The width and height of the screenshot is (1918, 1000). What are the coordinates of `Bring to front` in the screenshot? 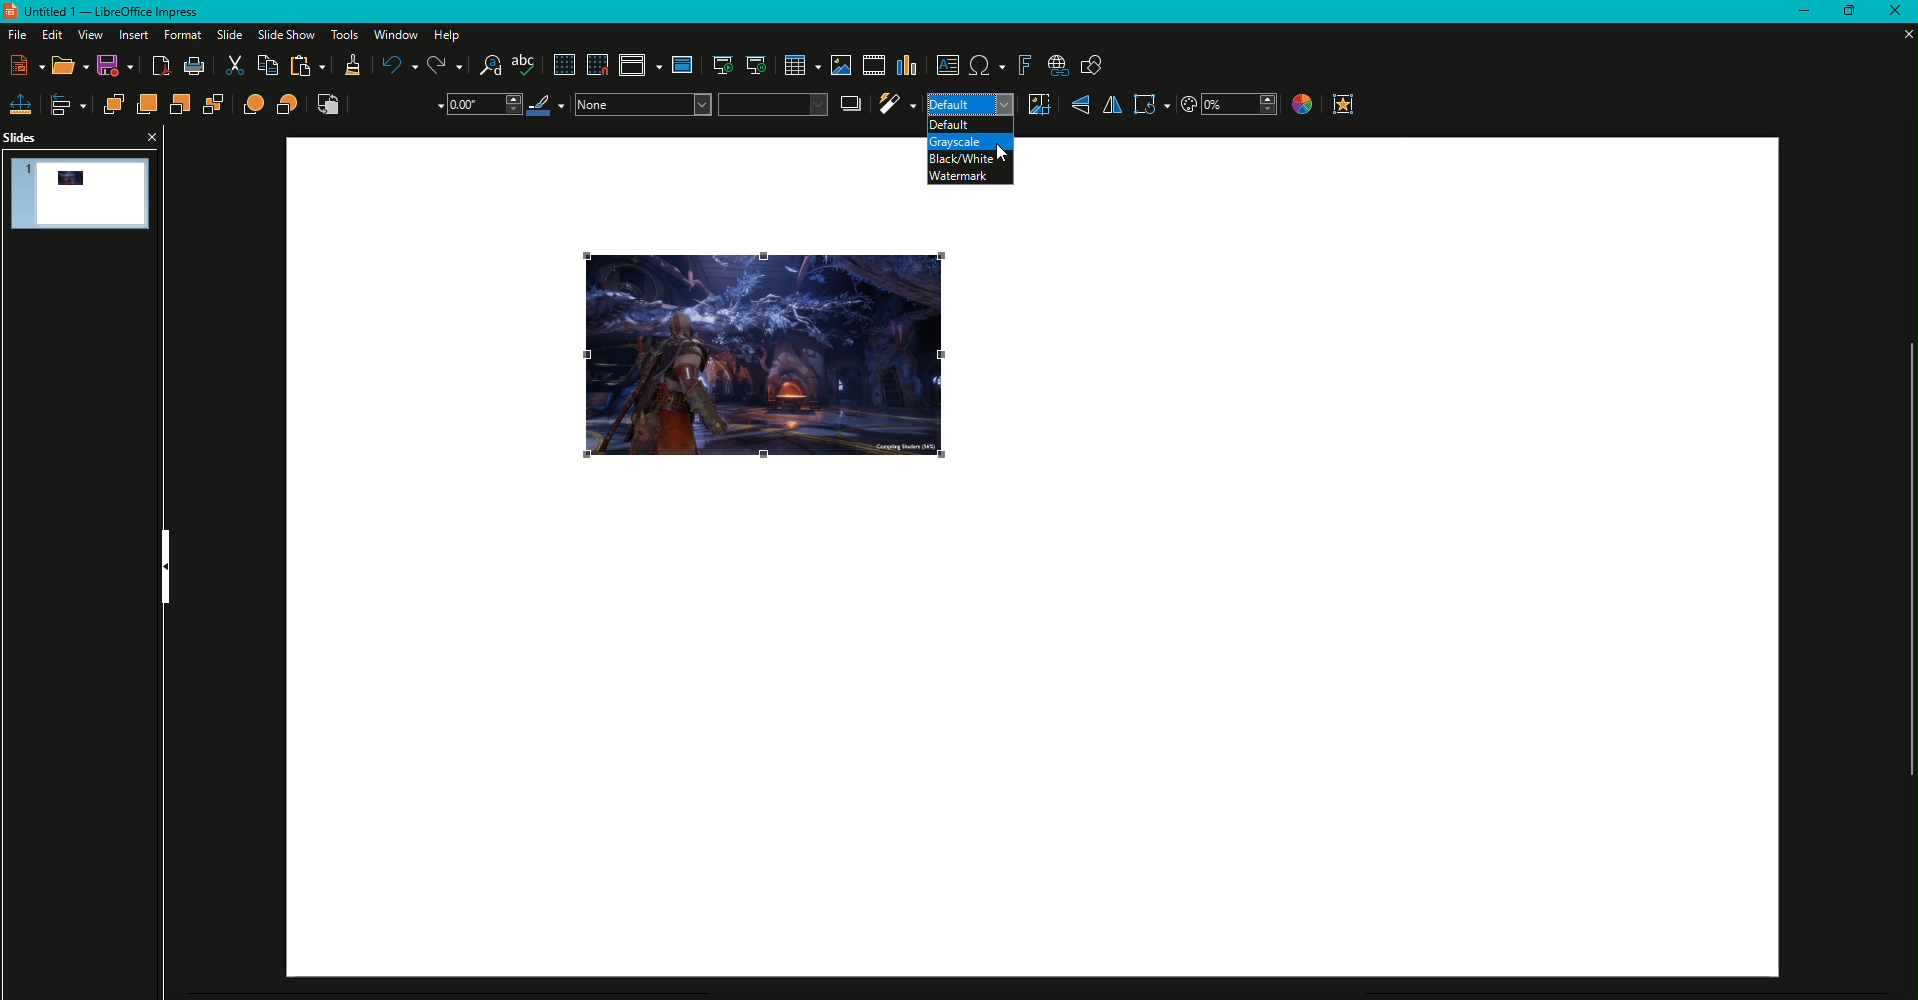 It's located at (113, 104).